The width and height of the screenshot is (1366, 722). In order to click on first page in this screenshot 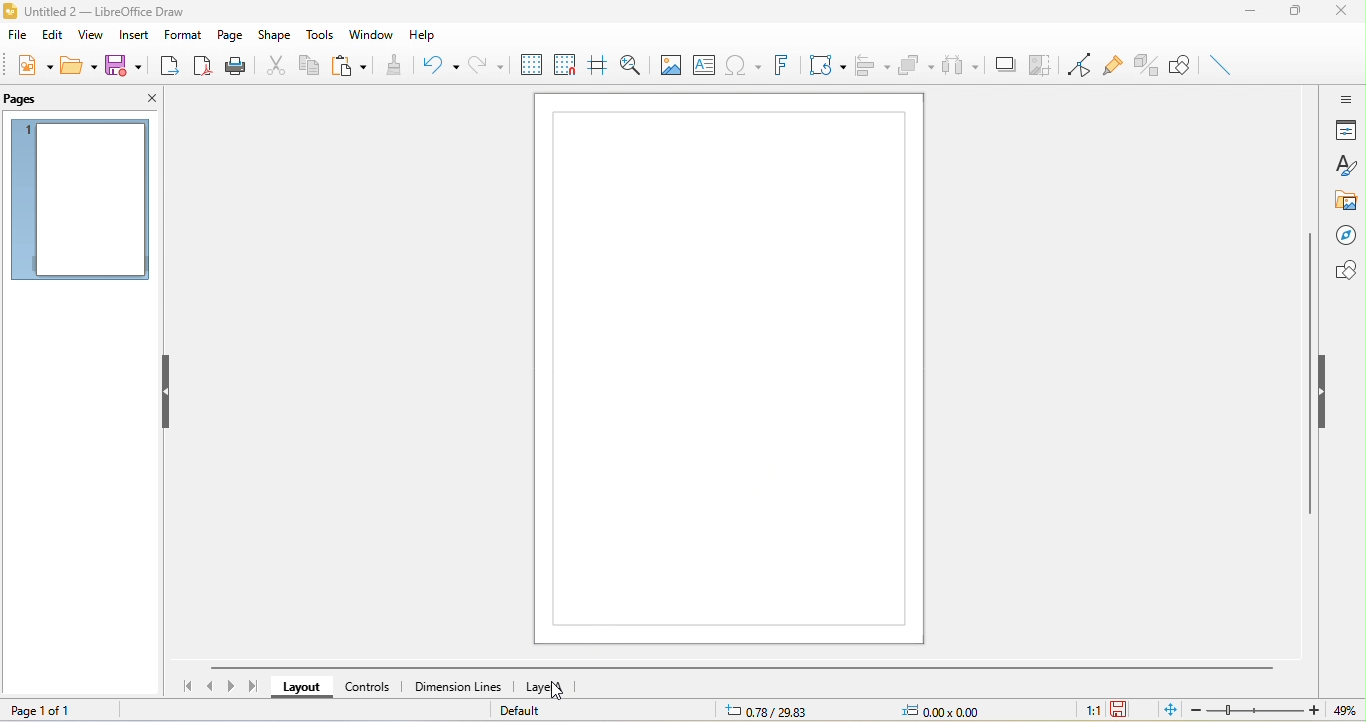, I will do `click(187, 688)`.